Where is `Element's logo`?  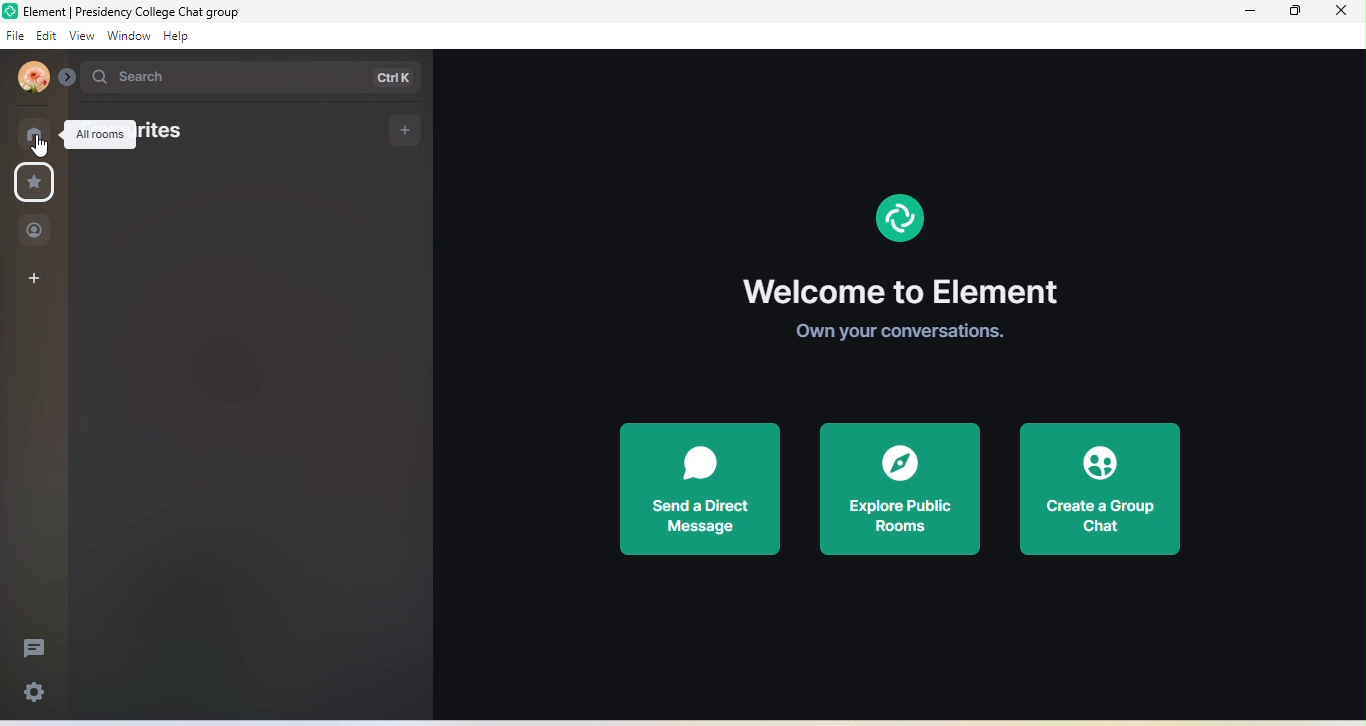
Element's logo is located at coordinates (900, 218).